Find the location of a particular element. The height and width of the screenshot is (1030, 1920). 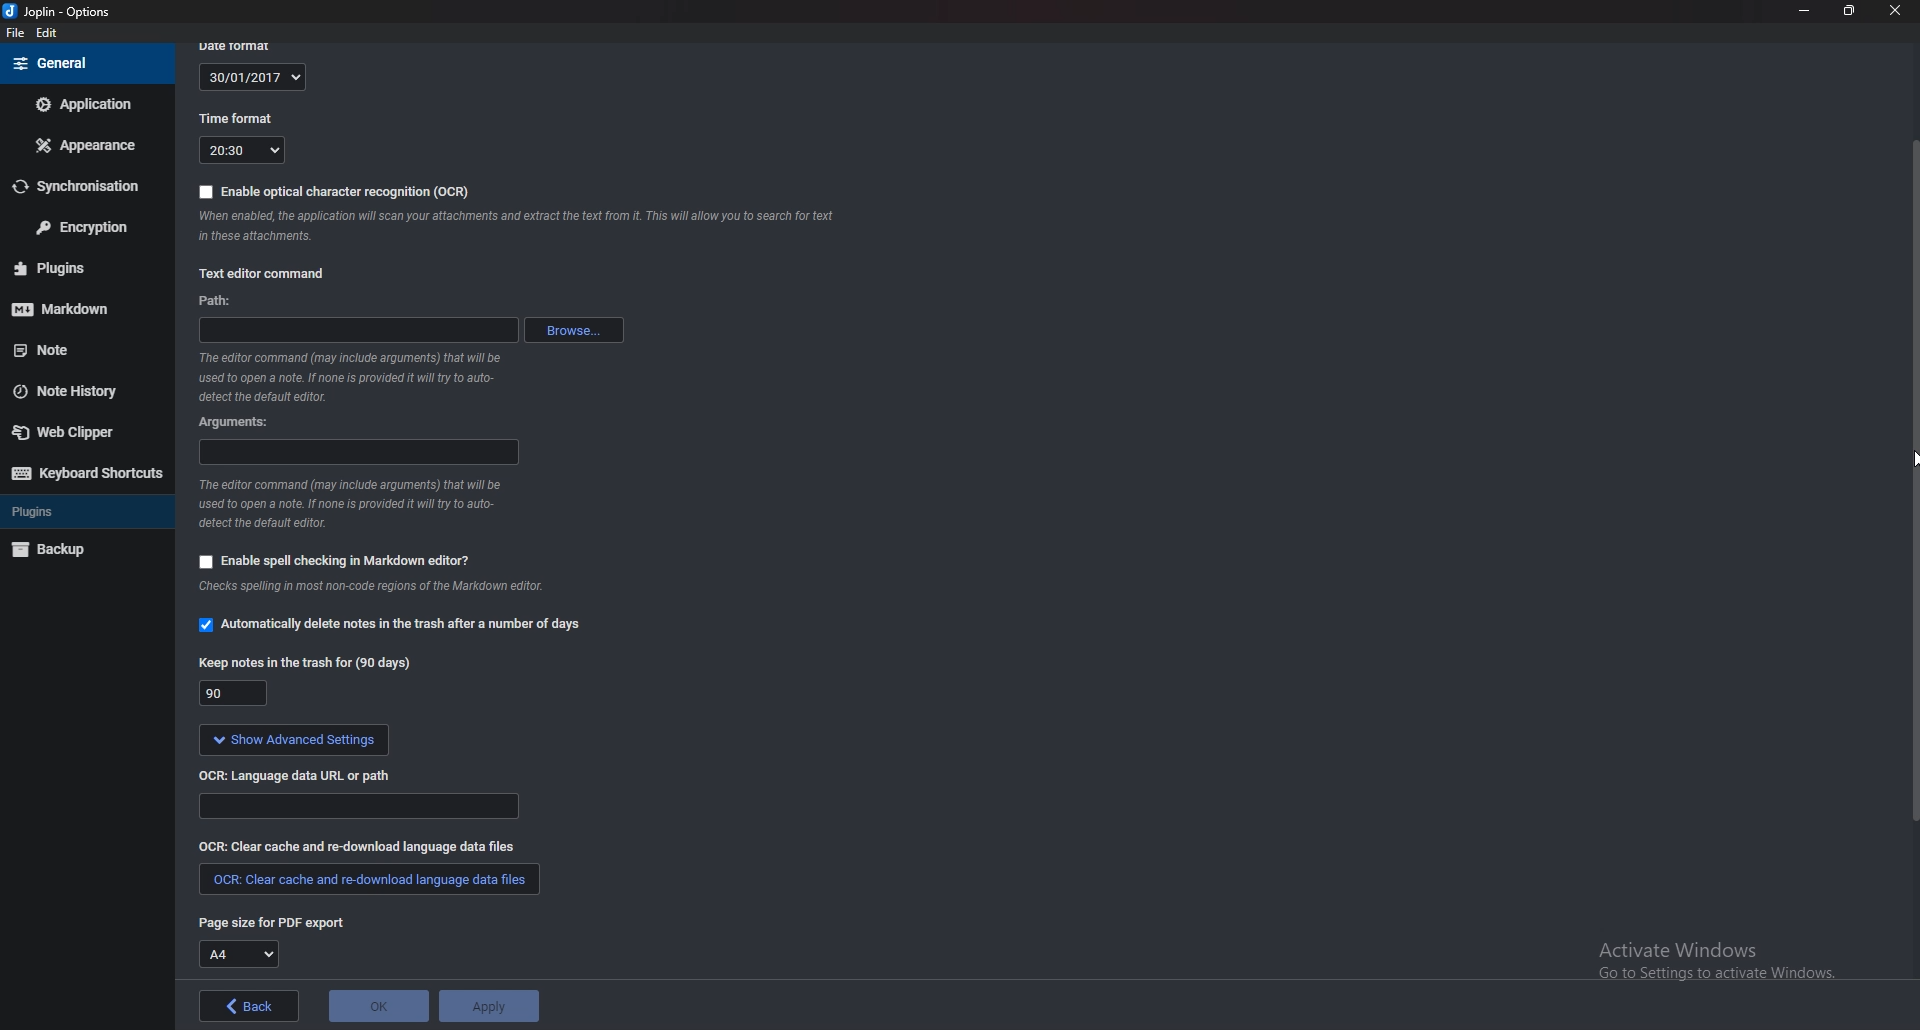

page size for pdf export is located at coordinates (270, 922).